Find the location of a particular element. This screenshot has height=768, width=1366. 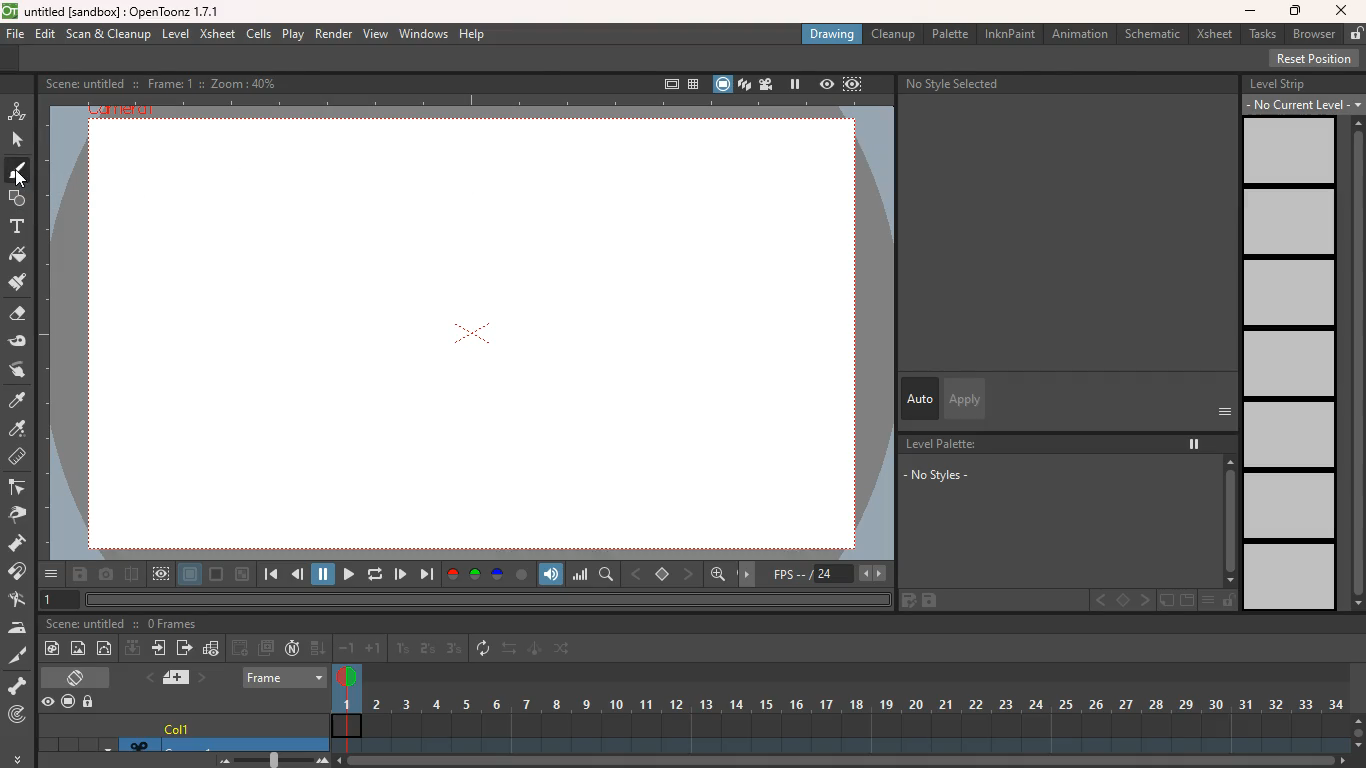

+1 is located at coordinates (374, 650).